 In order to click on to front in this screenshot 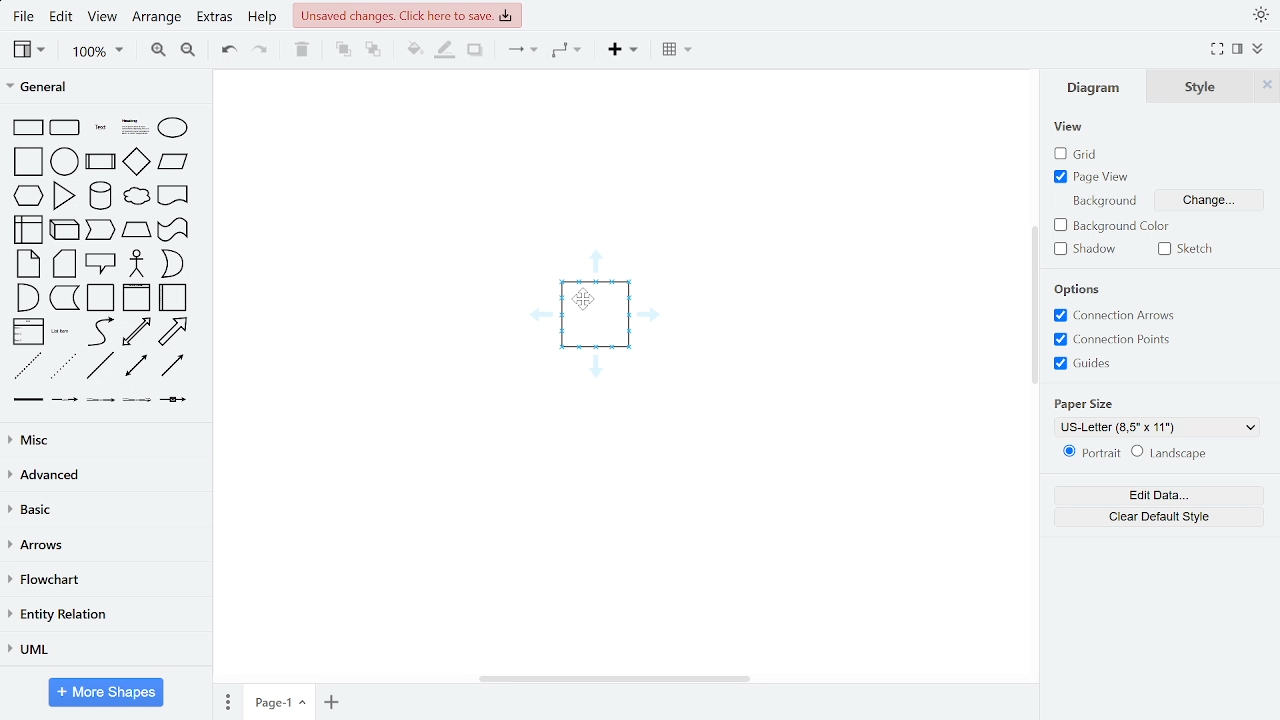, I will do `click(341, 51)`.